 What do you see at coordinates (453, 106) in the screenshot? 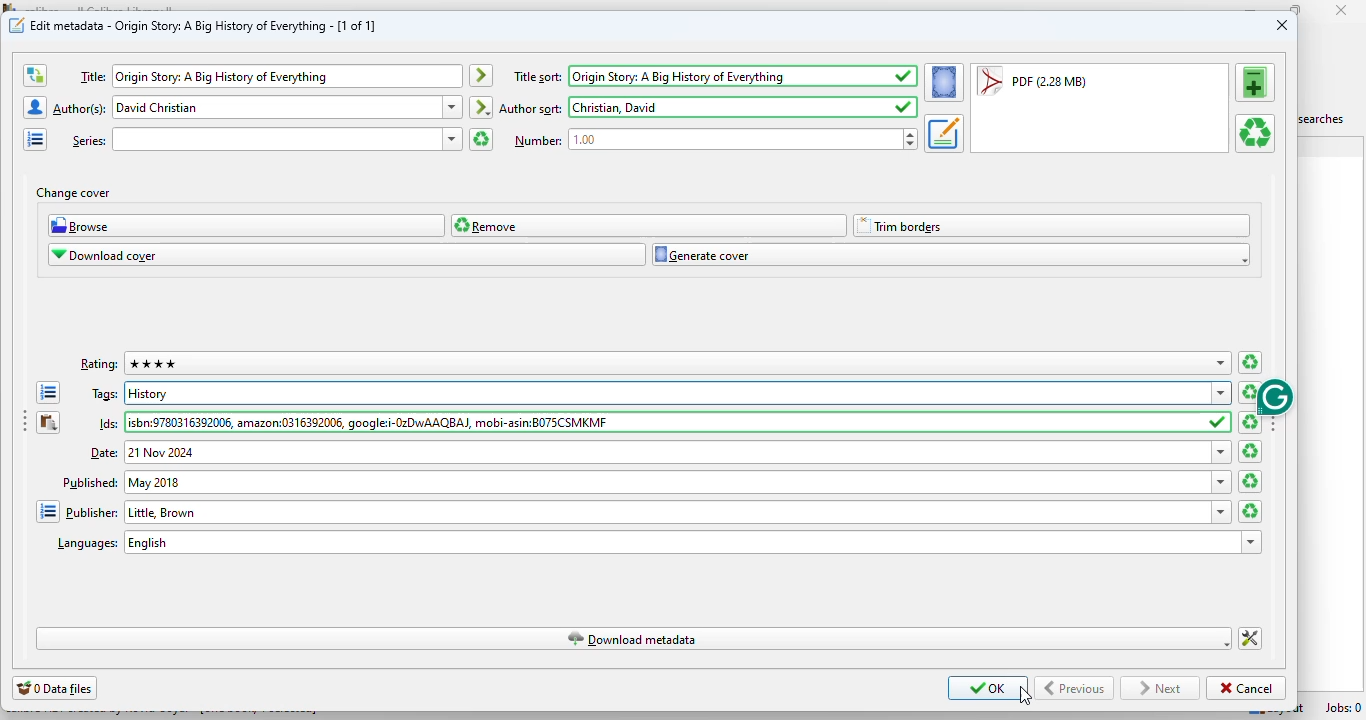
I see `dropdown` at bounding box center [453, 106].